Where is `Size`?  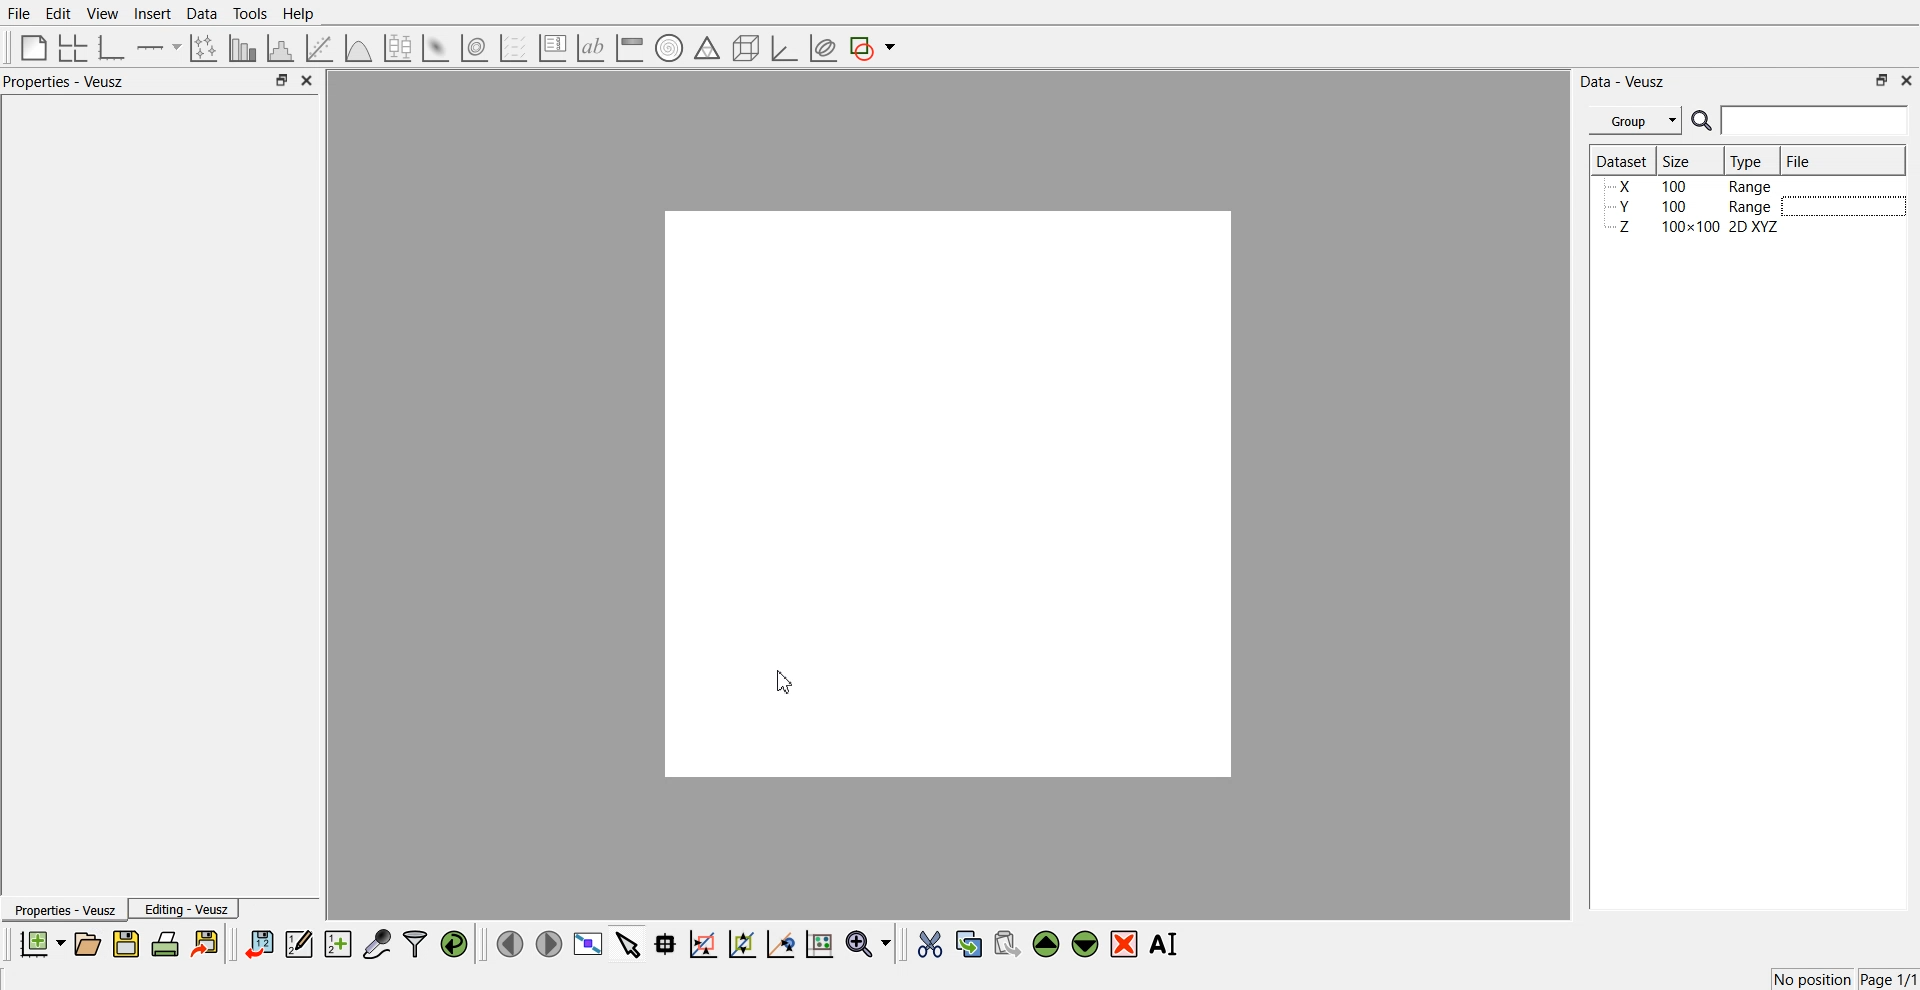
Size is located at coordinates (1680, 160).